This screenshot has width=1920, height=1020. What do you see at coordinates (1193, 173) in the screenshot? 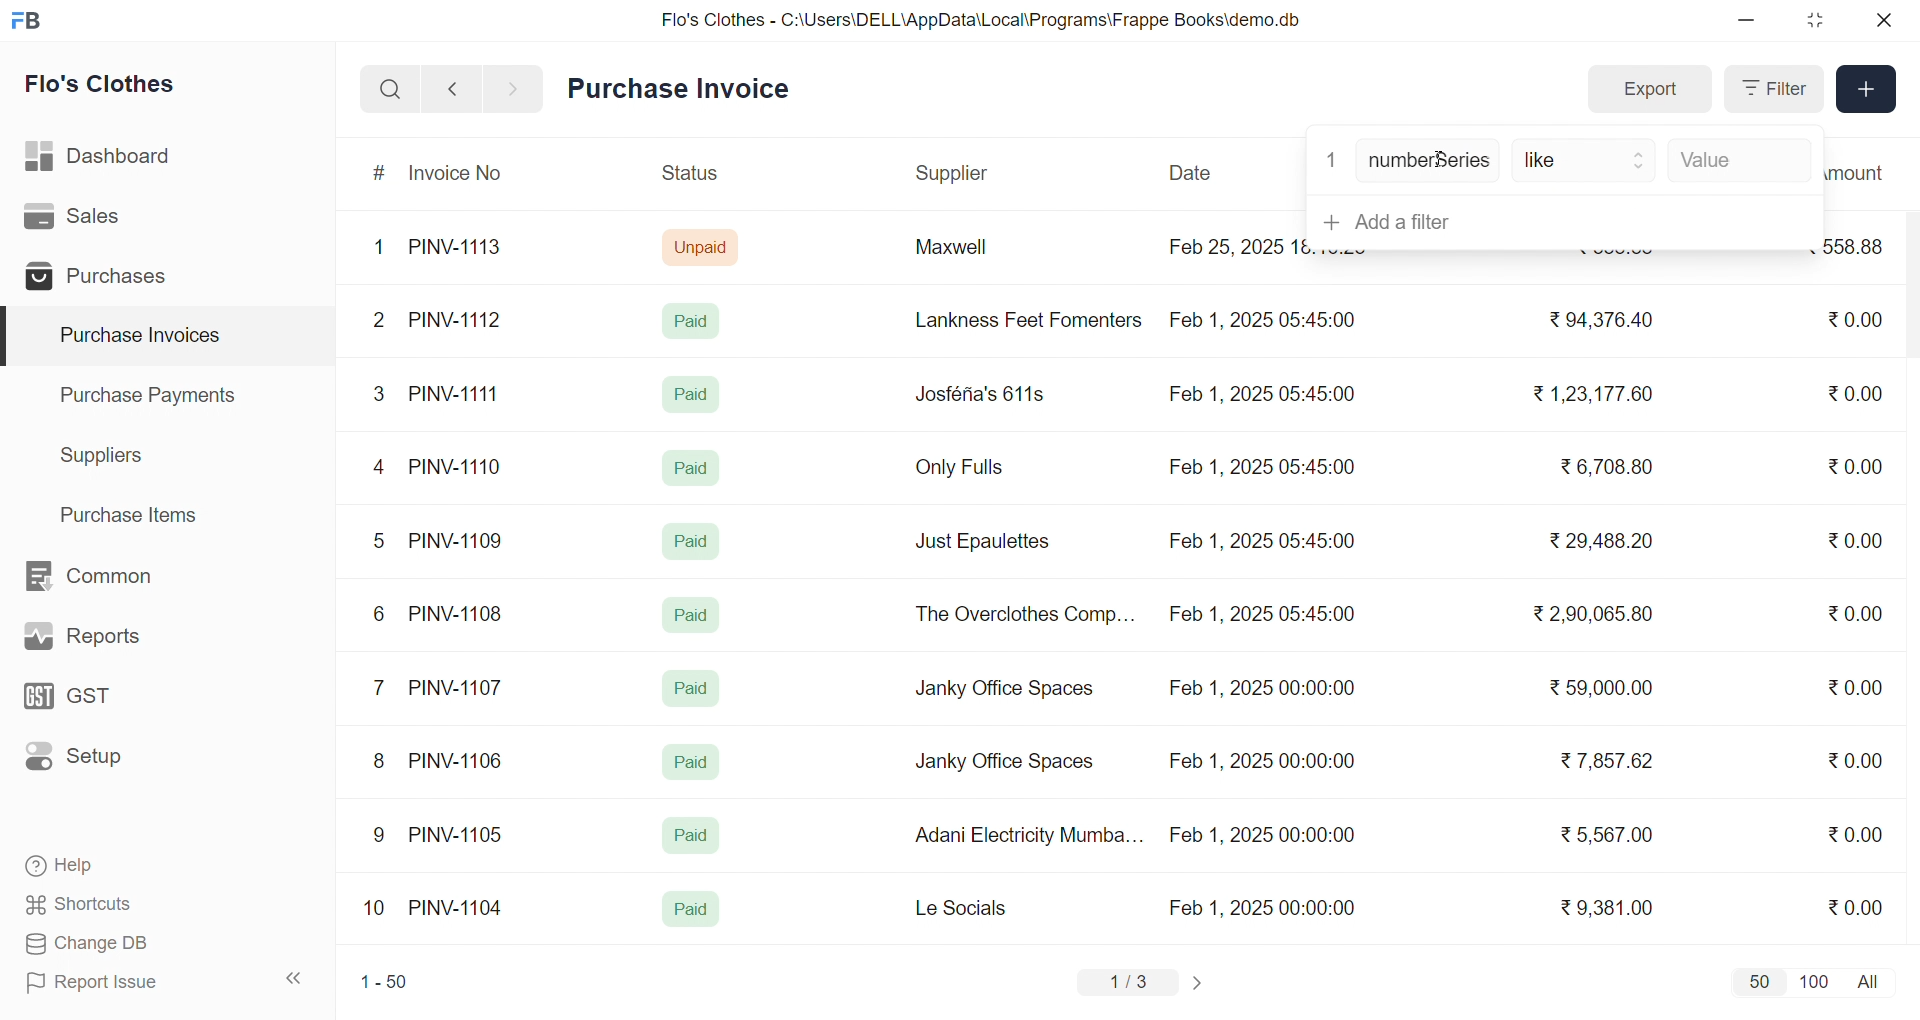
I see `Date` at bounding box center [1193, 173].